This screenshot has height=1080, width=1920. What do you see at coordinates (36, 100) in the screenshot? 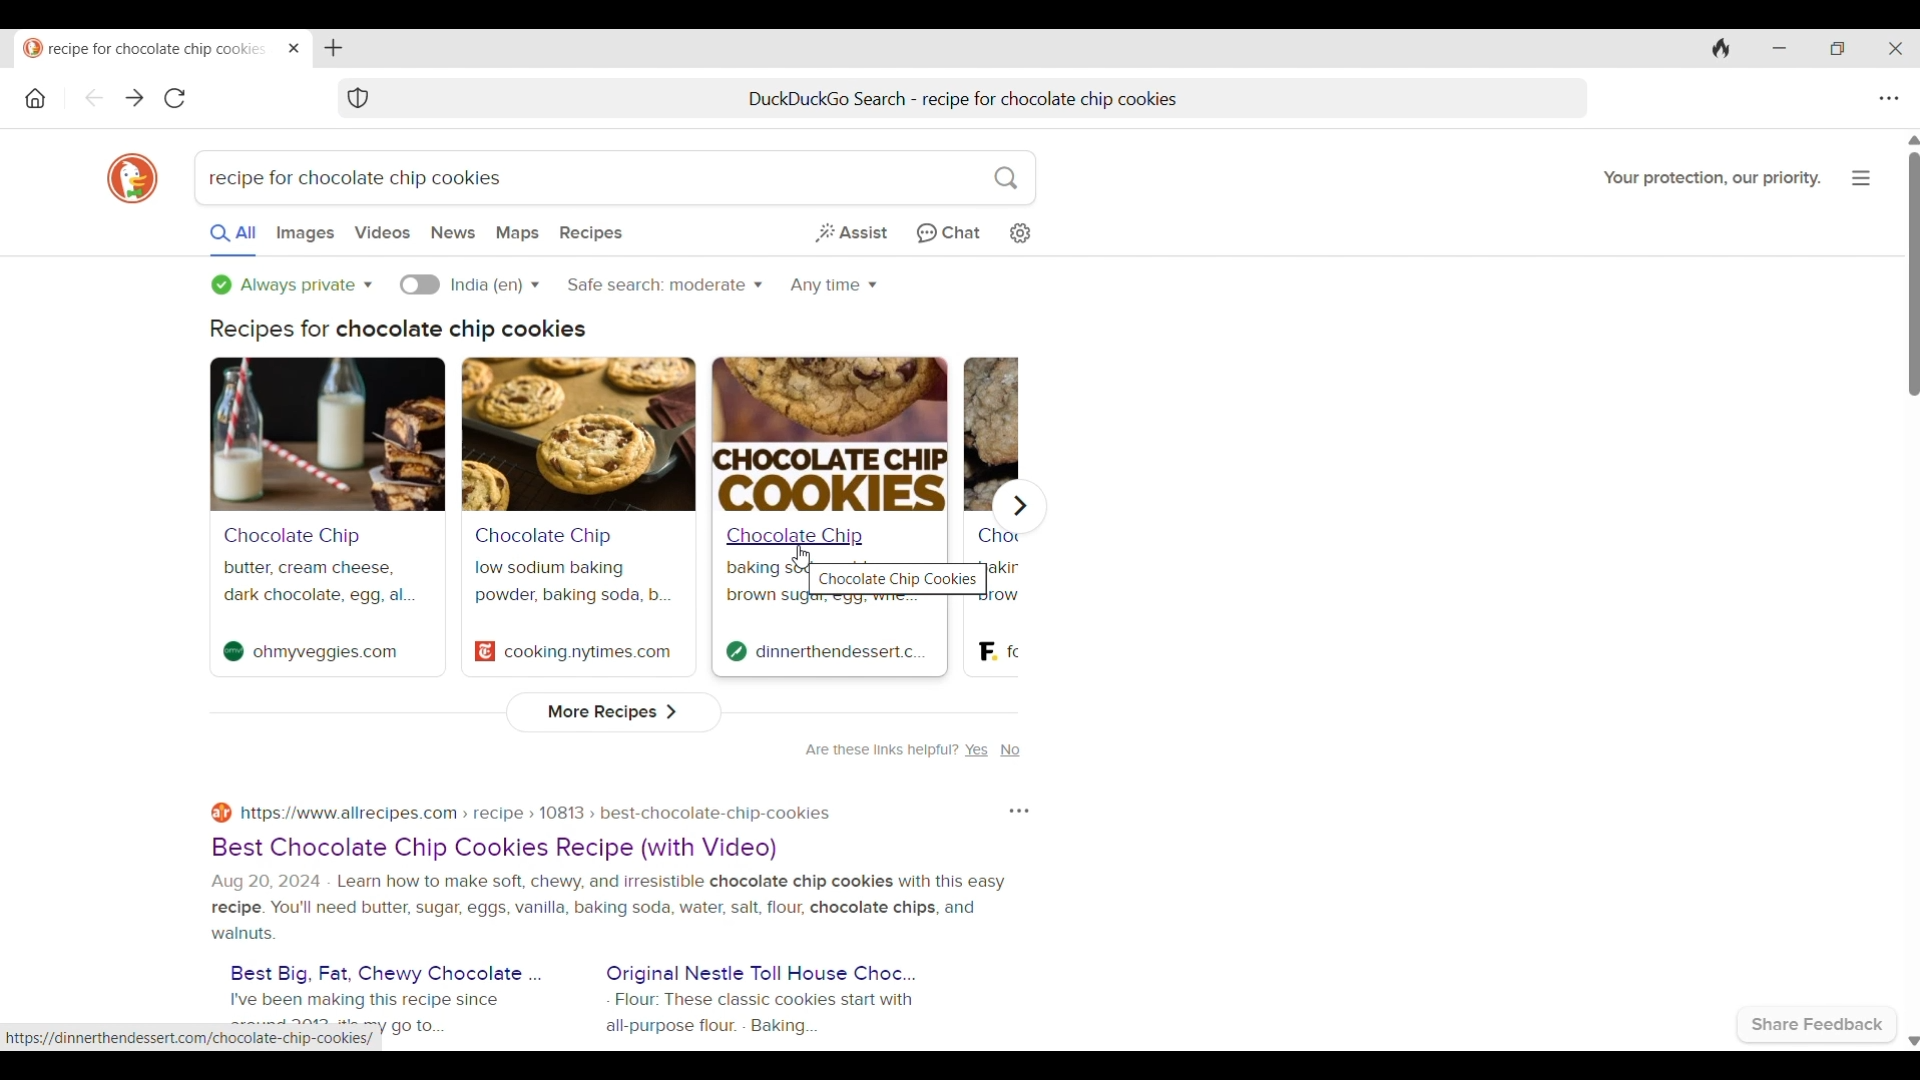
I see `Home` at bounding box center [36, 100].